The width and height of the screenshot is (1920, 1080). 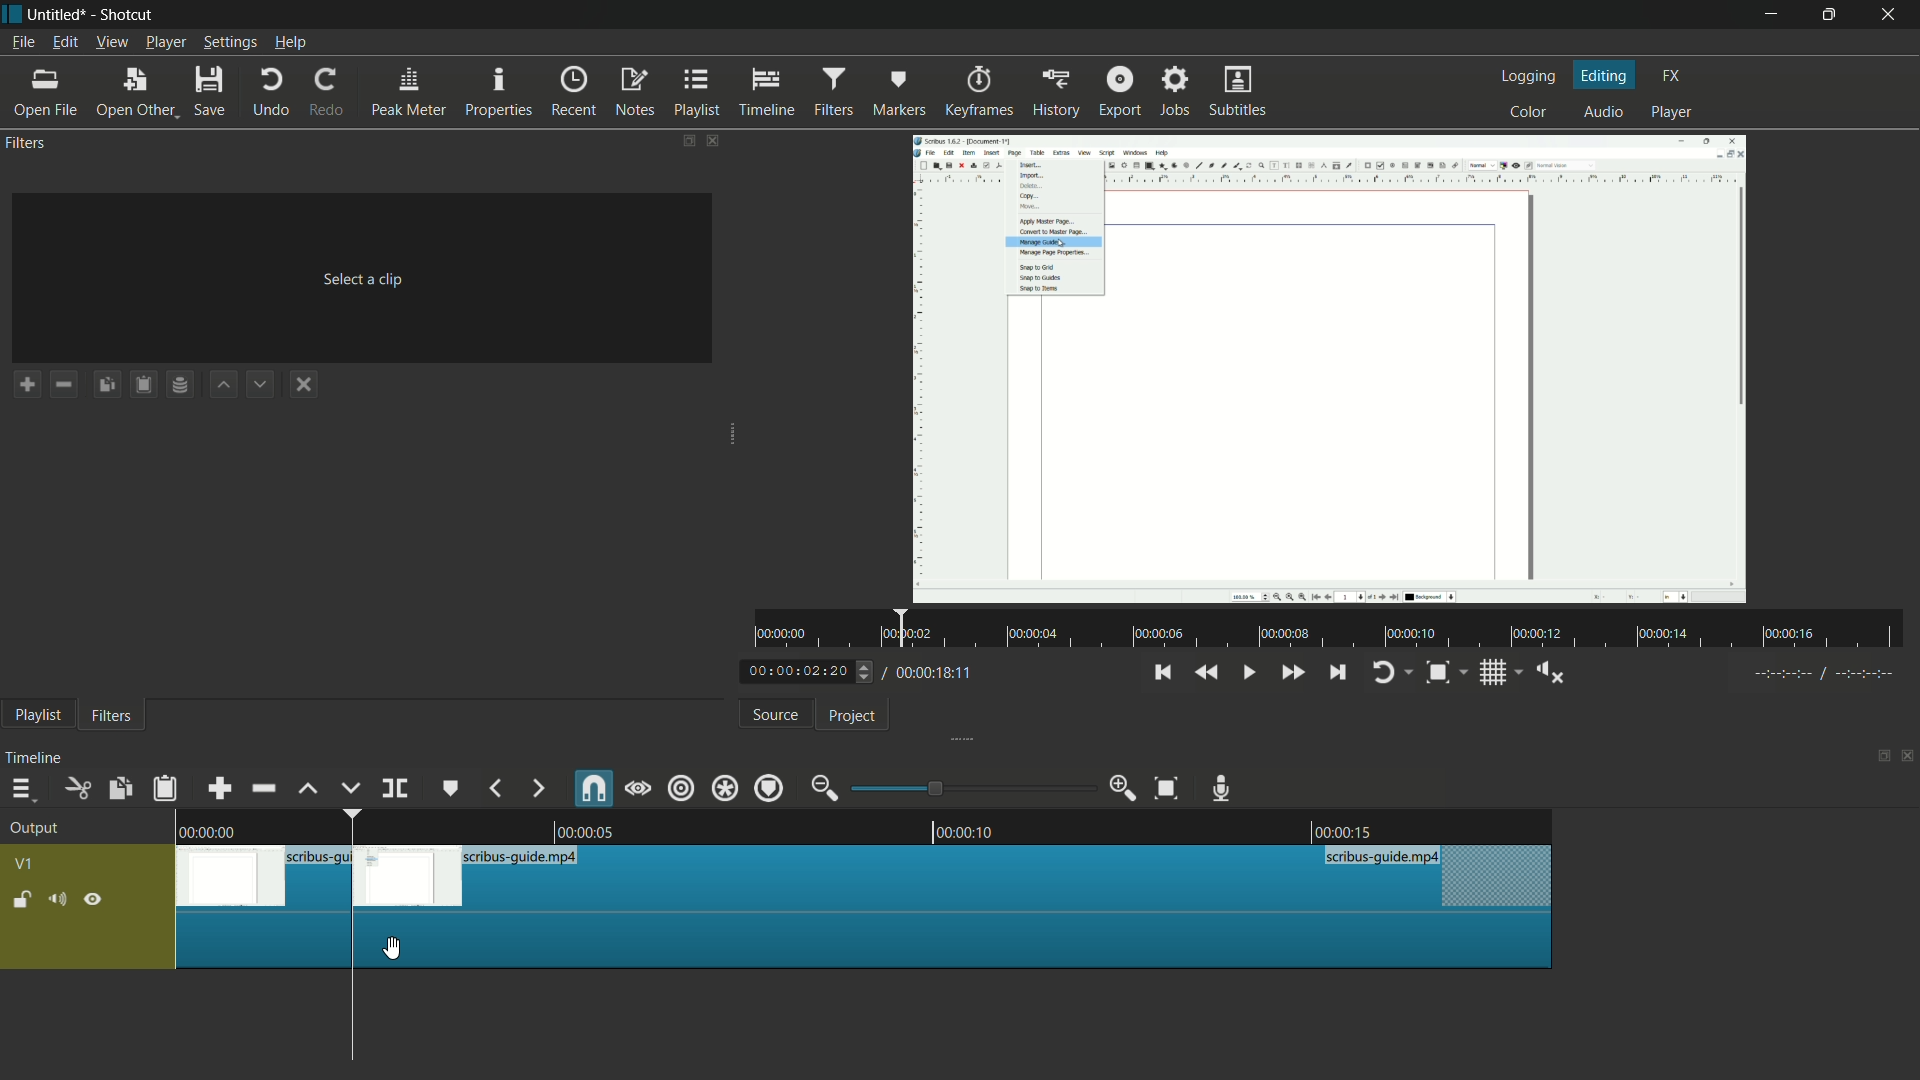 What do you see at coordinates (308, 788) in the screenshot?
I see `lift` at bounding box center [308, 788].